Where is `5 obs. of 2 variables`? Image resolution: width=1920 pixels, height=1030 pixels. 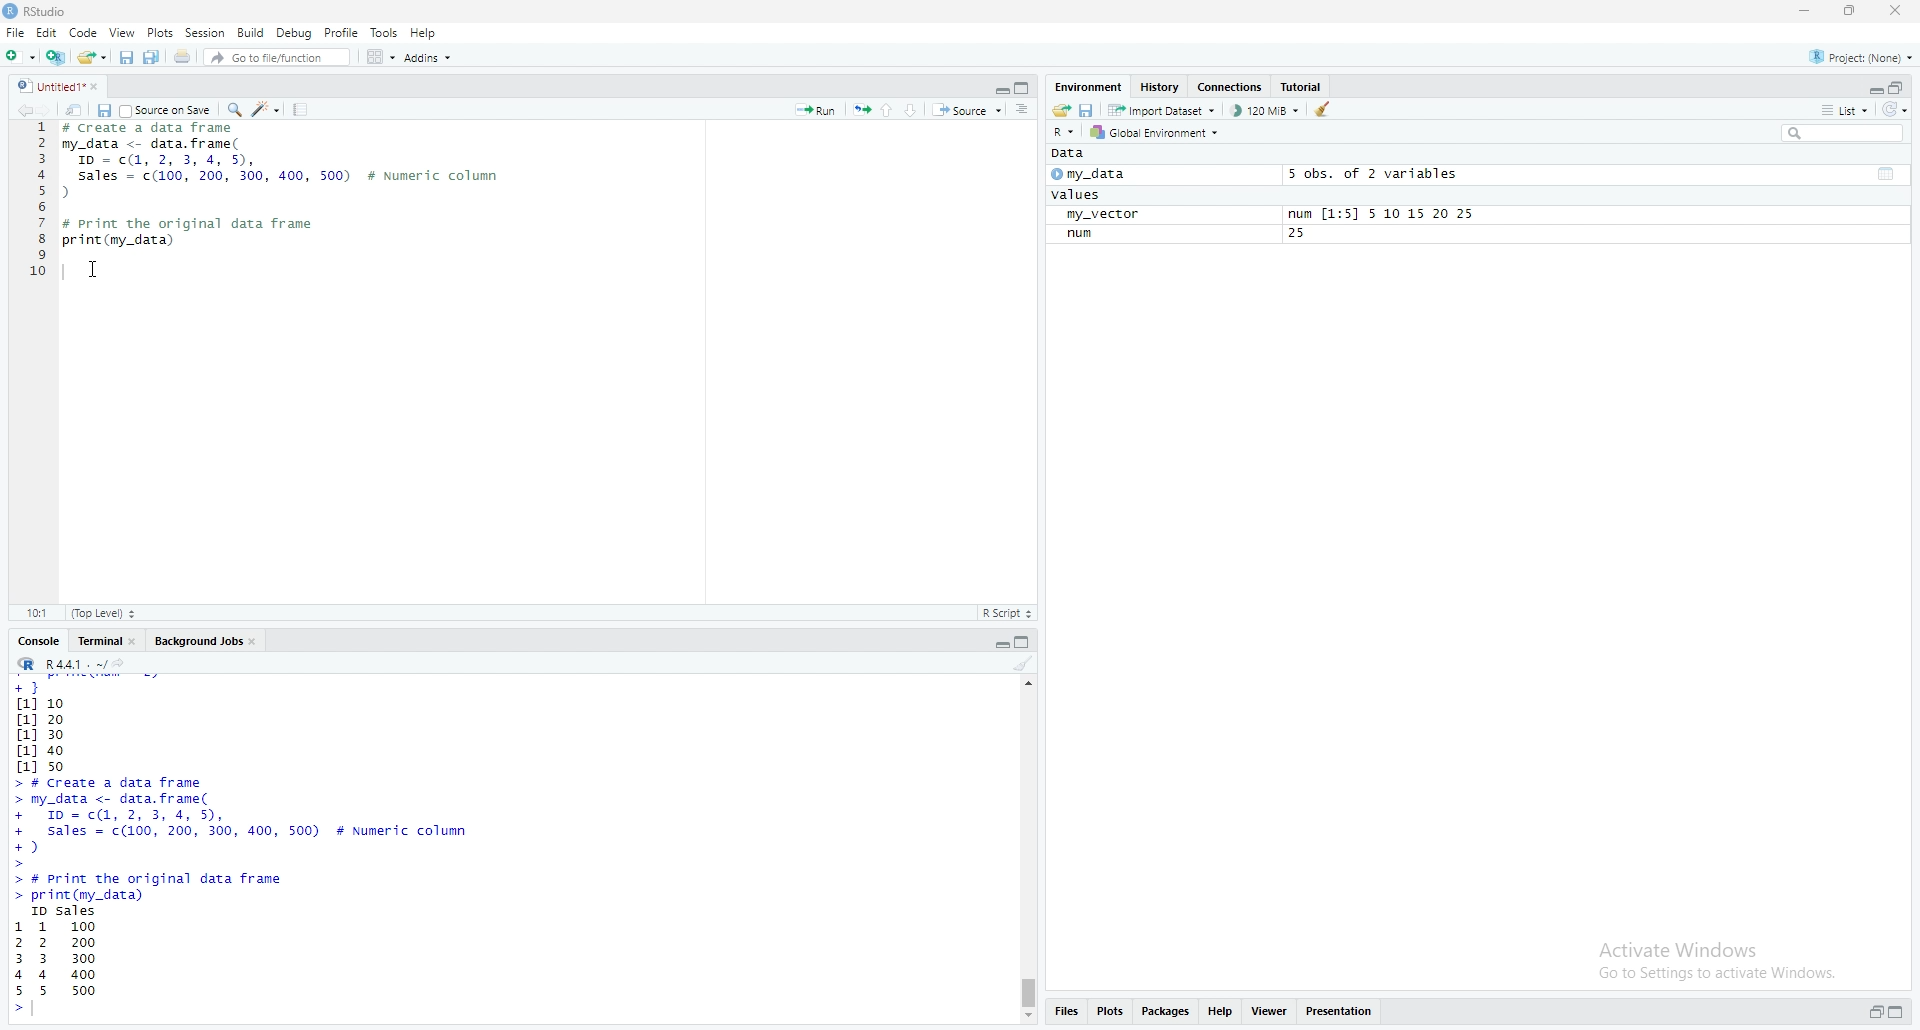 5 obs. of 2 variables is located at coordinates (1378, 174).